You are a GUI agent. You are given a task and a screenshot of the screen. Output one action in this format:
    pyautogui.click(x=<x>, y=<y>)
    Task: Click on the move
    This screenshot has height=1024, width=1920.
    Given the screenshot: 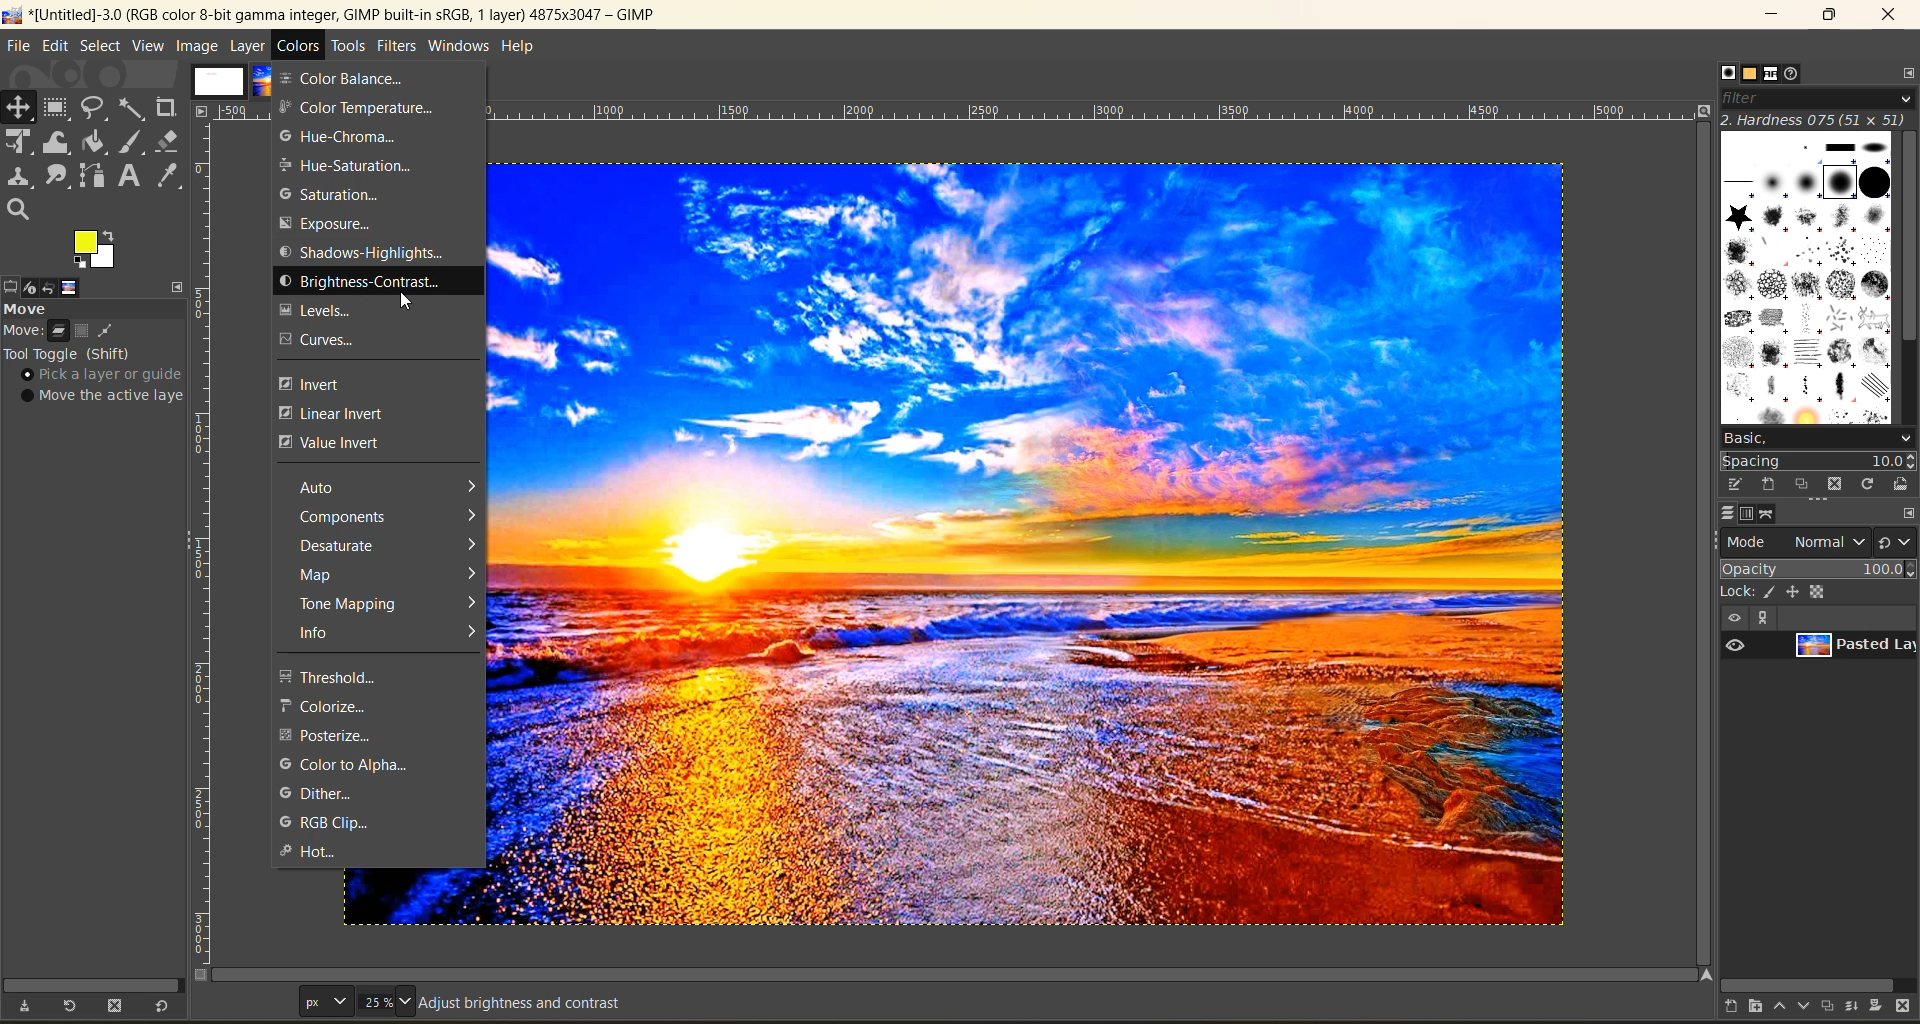 What is the action you would take?
    pyautogui.click(x=41, y=308)
    